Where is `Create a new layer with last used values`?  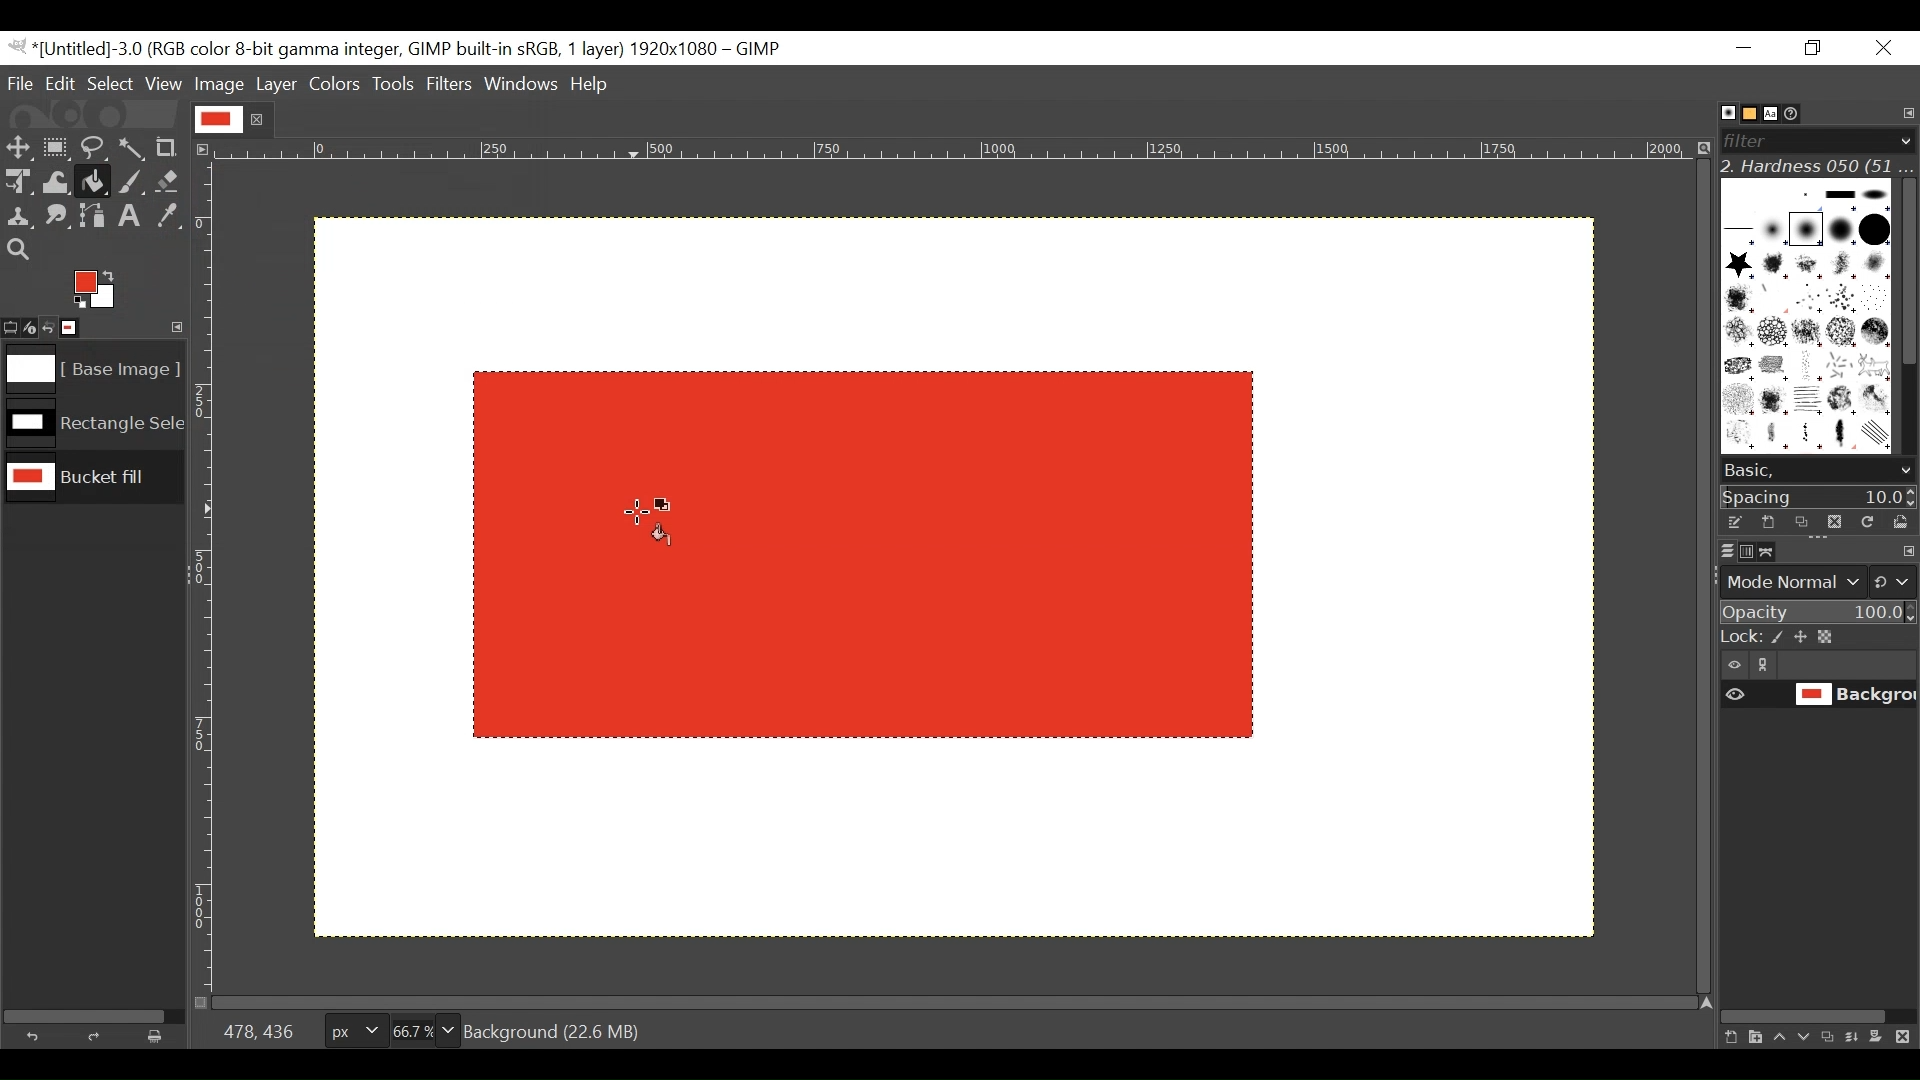
Create a new layer with last used values is located at coordinates (1728, 1038).